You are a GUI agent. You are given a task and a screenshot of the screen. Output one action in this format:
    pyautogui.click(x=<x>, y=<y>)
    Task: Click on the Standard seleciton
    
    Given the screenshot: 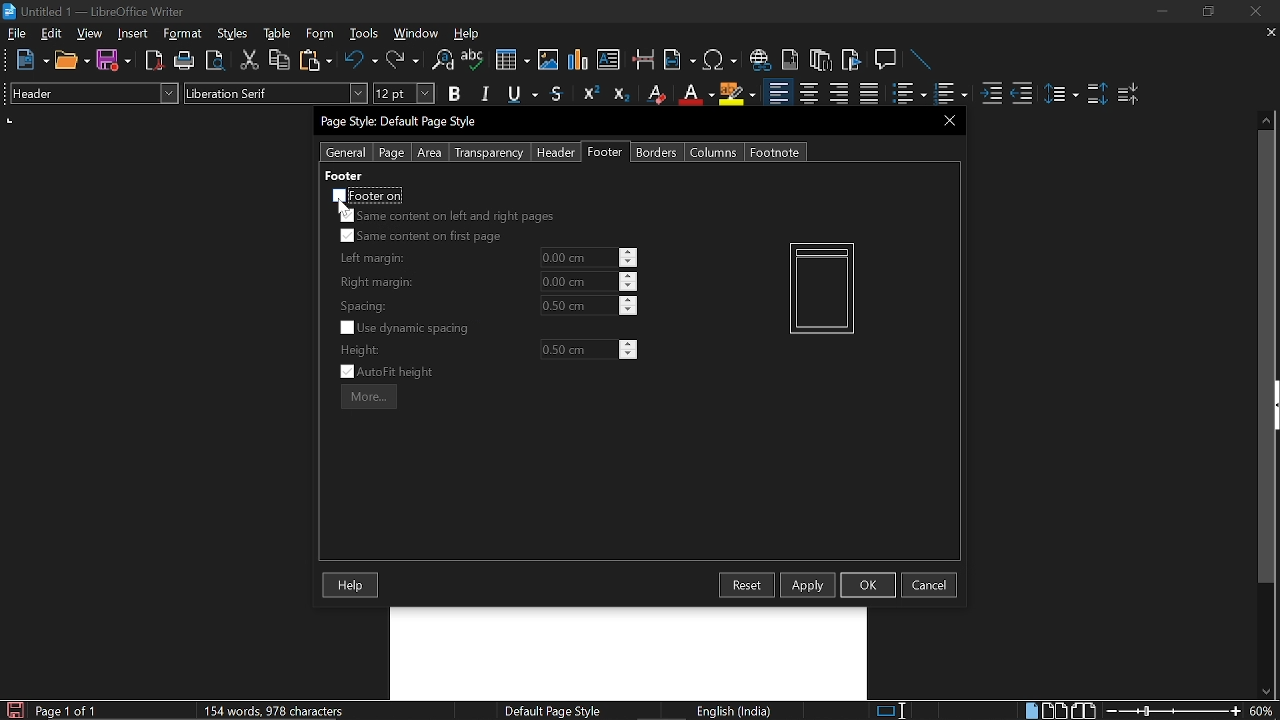 What is the action you would take?
    pyautogui.click(x=895, y=711)
    